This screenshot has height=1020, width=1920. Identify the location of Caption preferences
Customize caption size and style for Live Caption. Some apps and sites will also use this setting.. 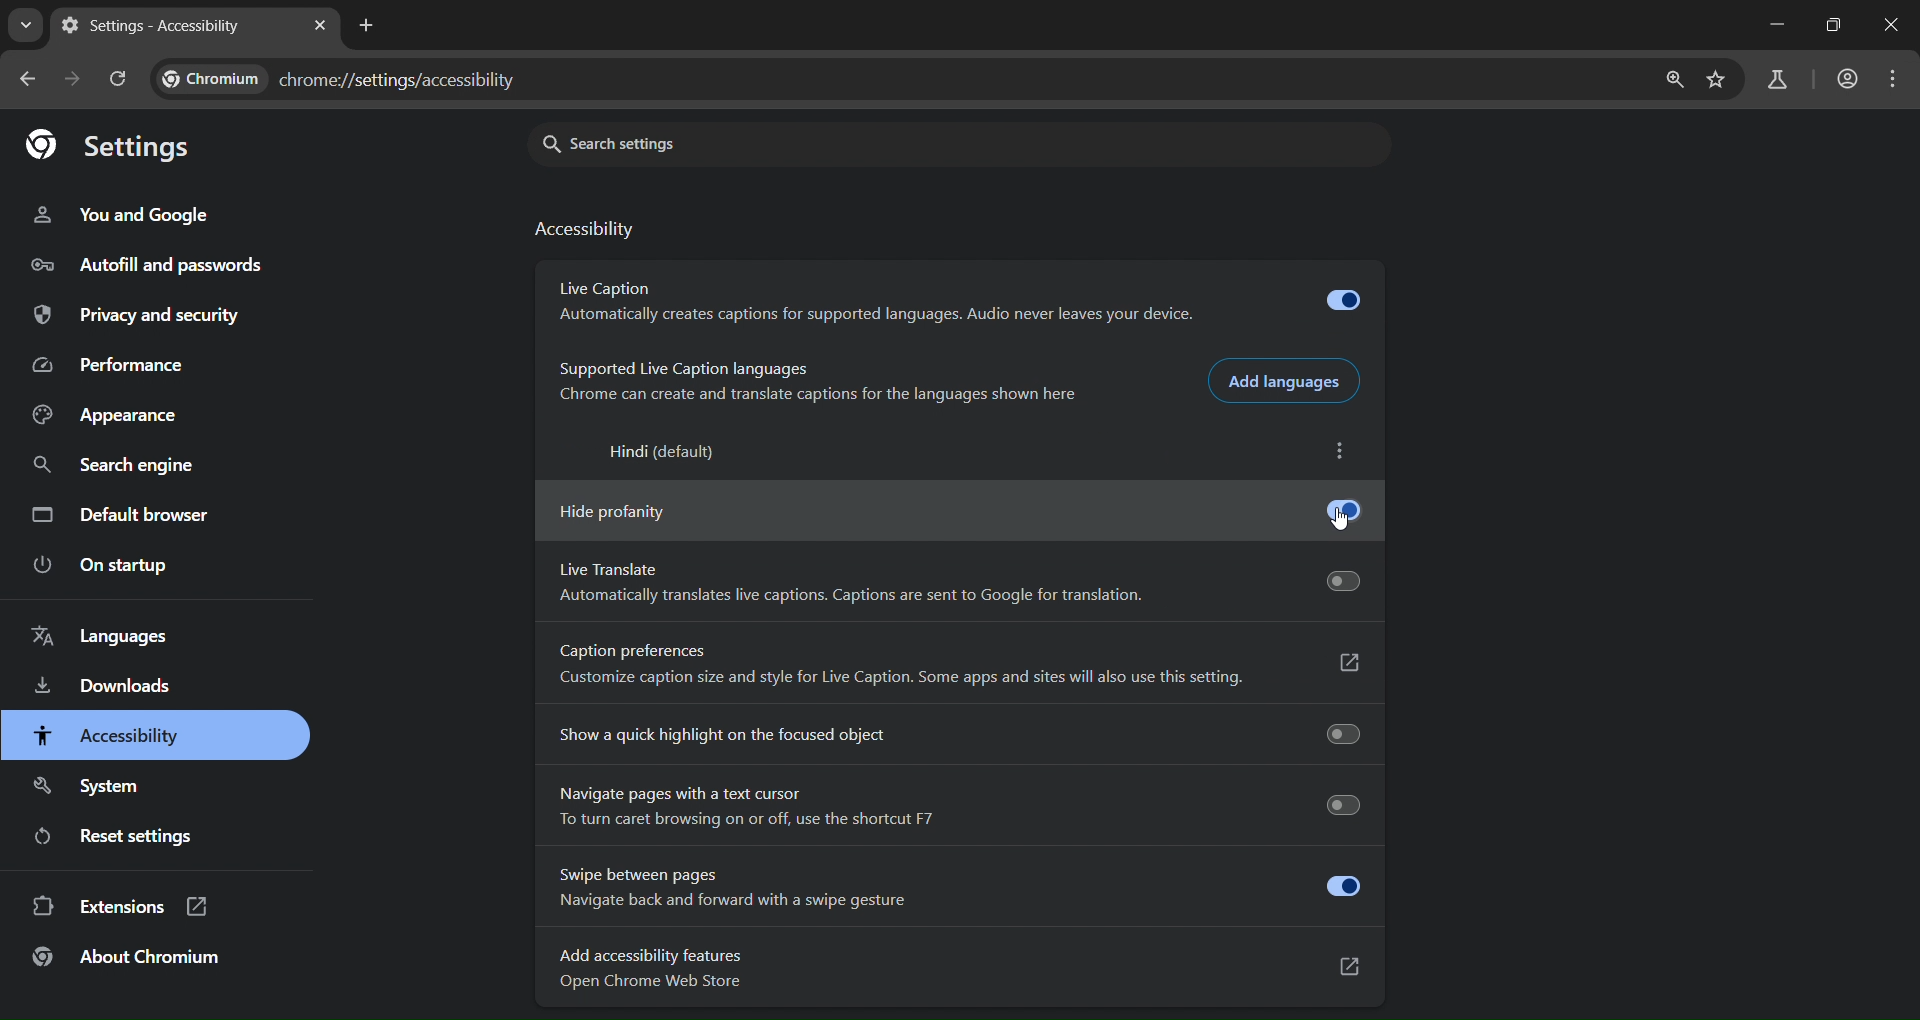
(957, 669).